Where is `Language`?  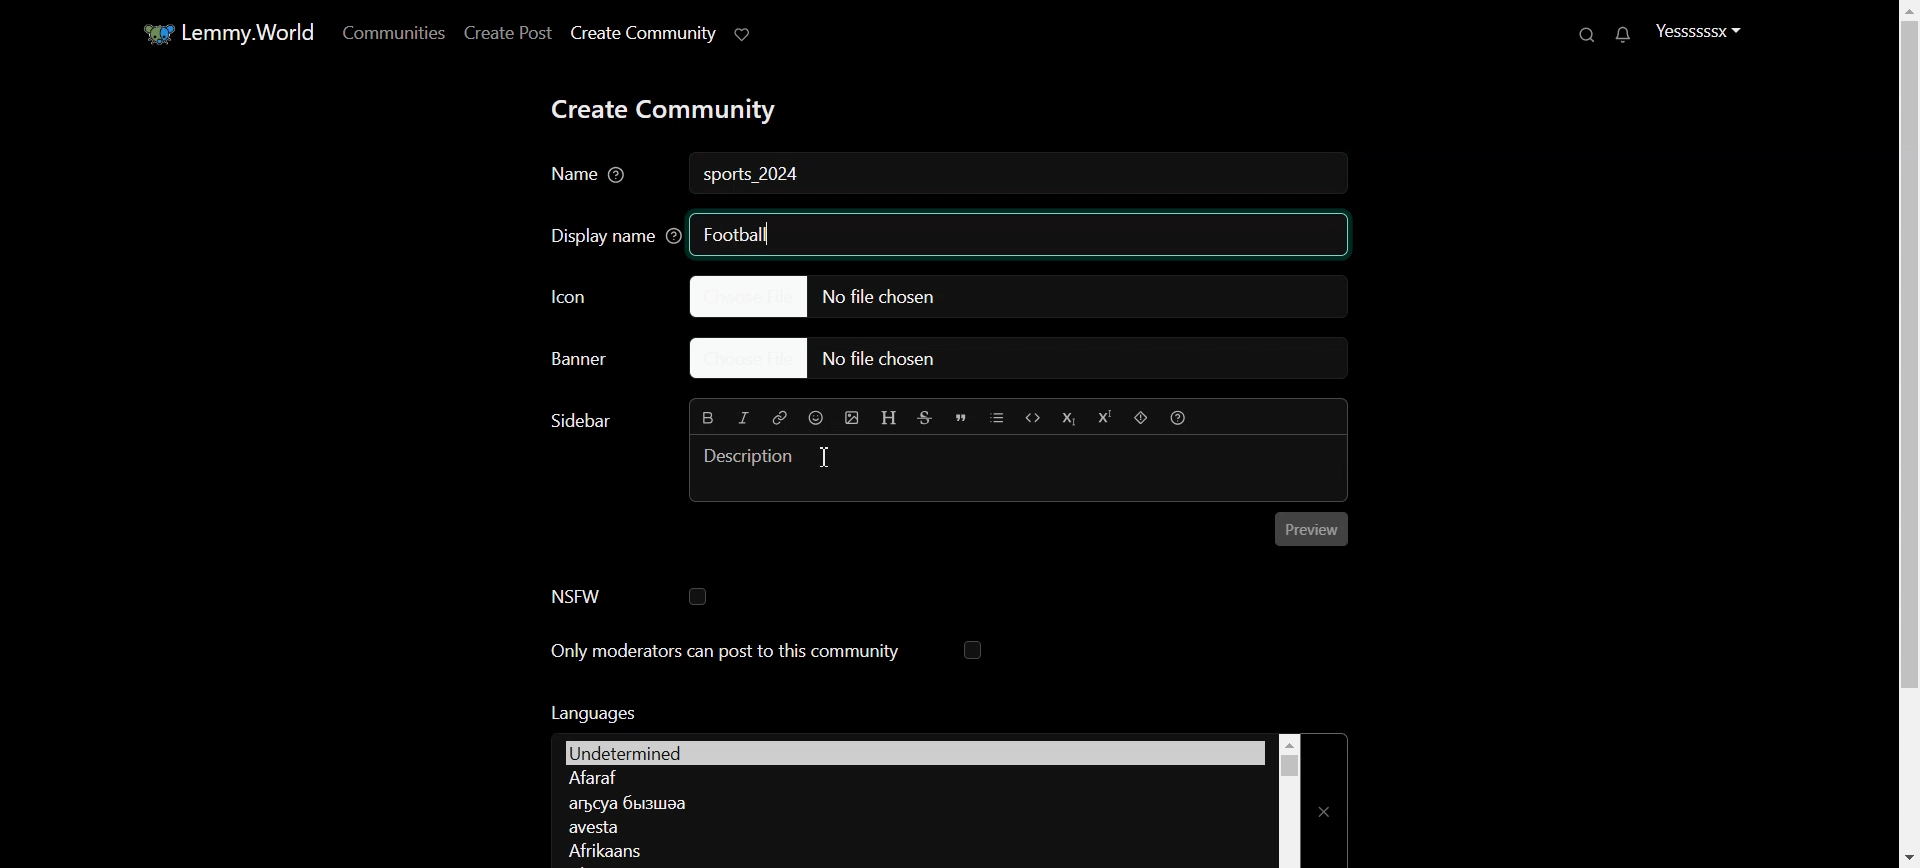 Language is located at coordinates (908, 849).